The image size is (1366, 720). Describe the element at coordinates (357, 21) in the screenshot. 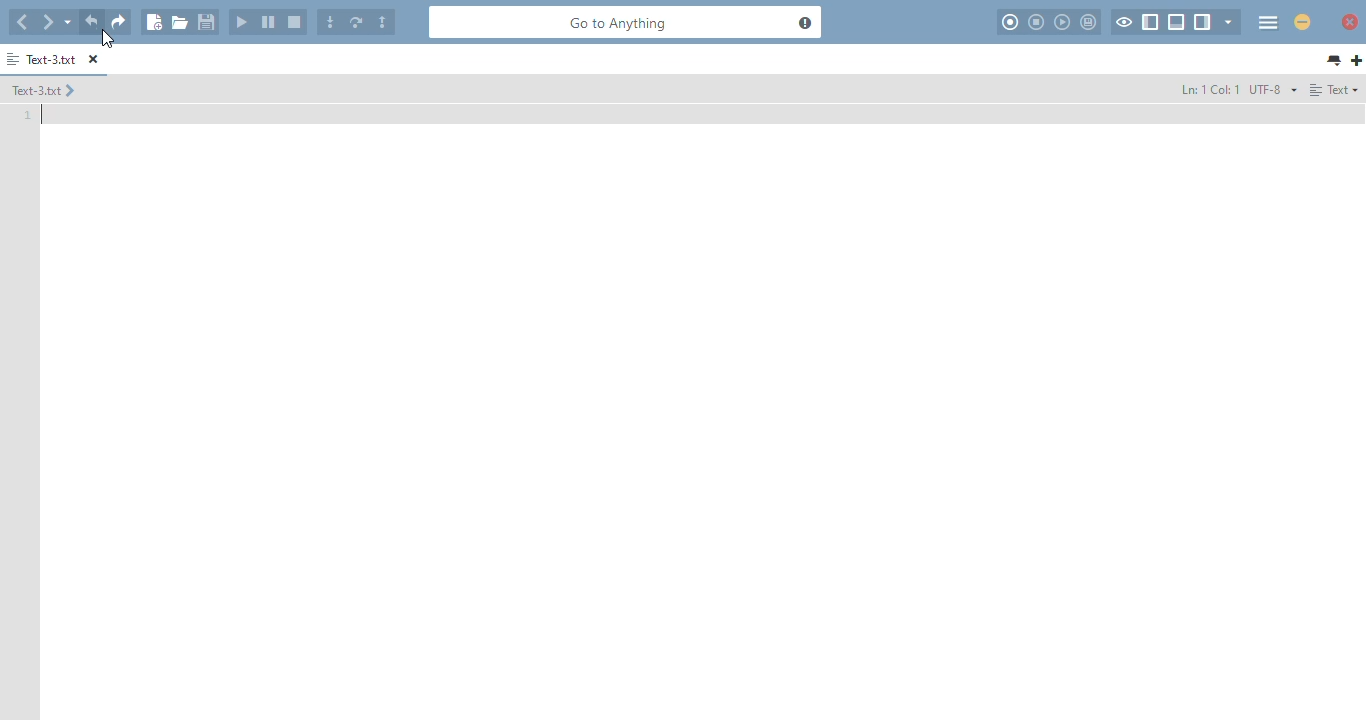

I see `step over any code on the current line` at that location.